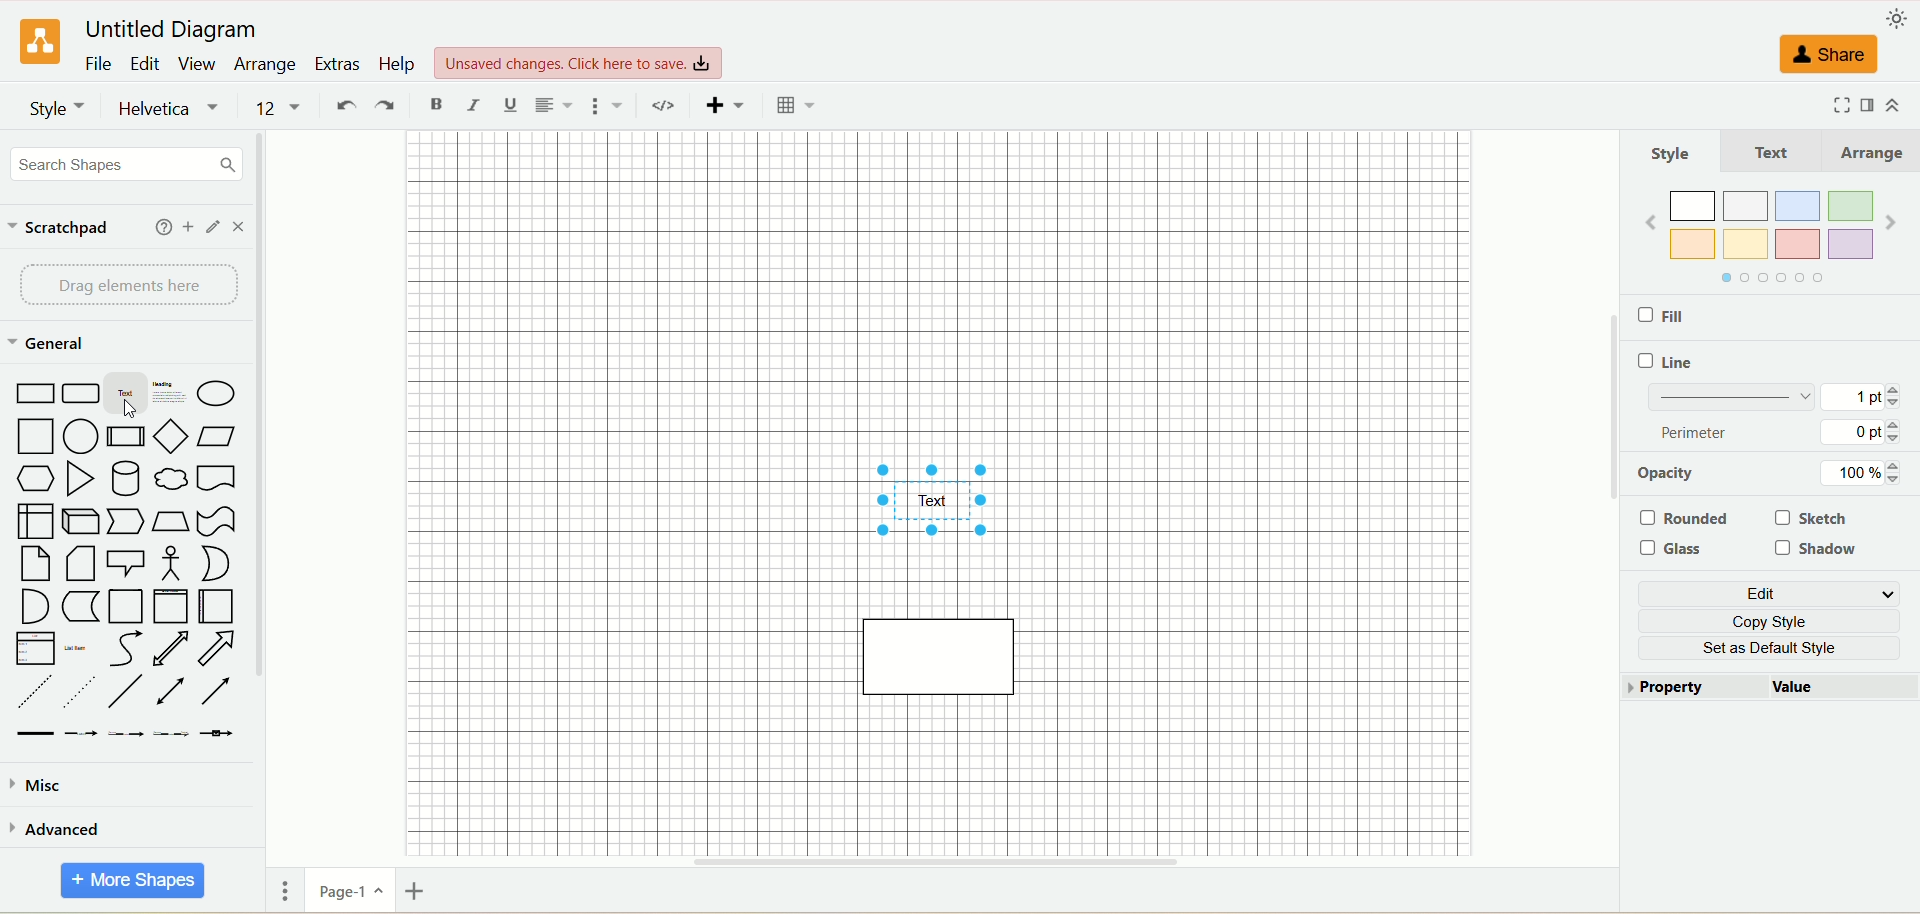  What do you see at coordinates (30, 692) in the screenshot?
I see `dashed line` at bounding box center [30, 692].